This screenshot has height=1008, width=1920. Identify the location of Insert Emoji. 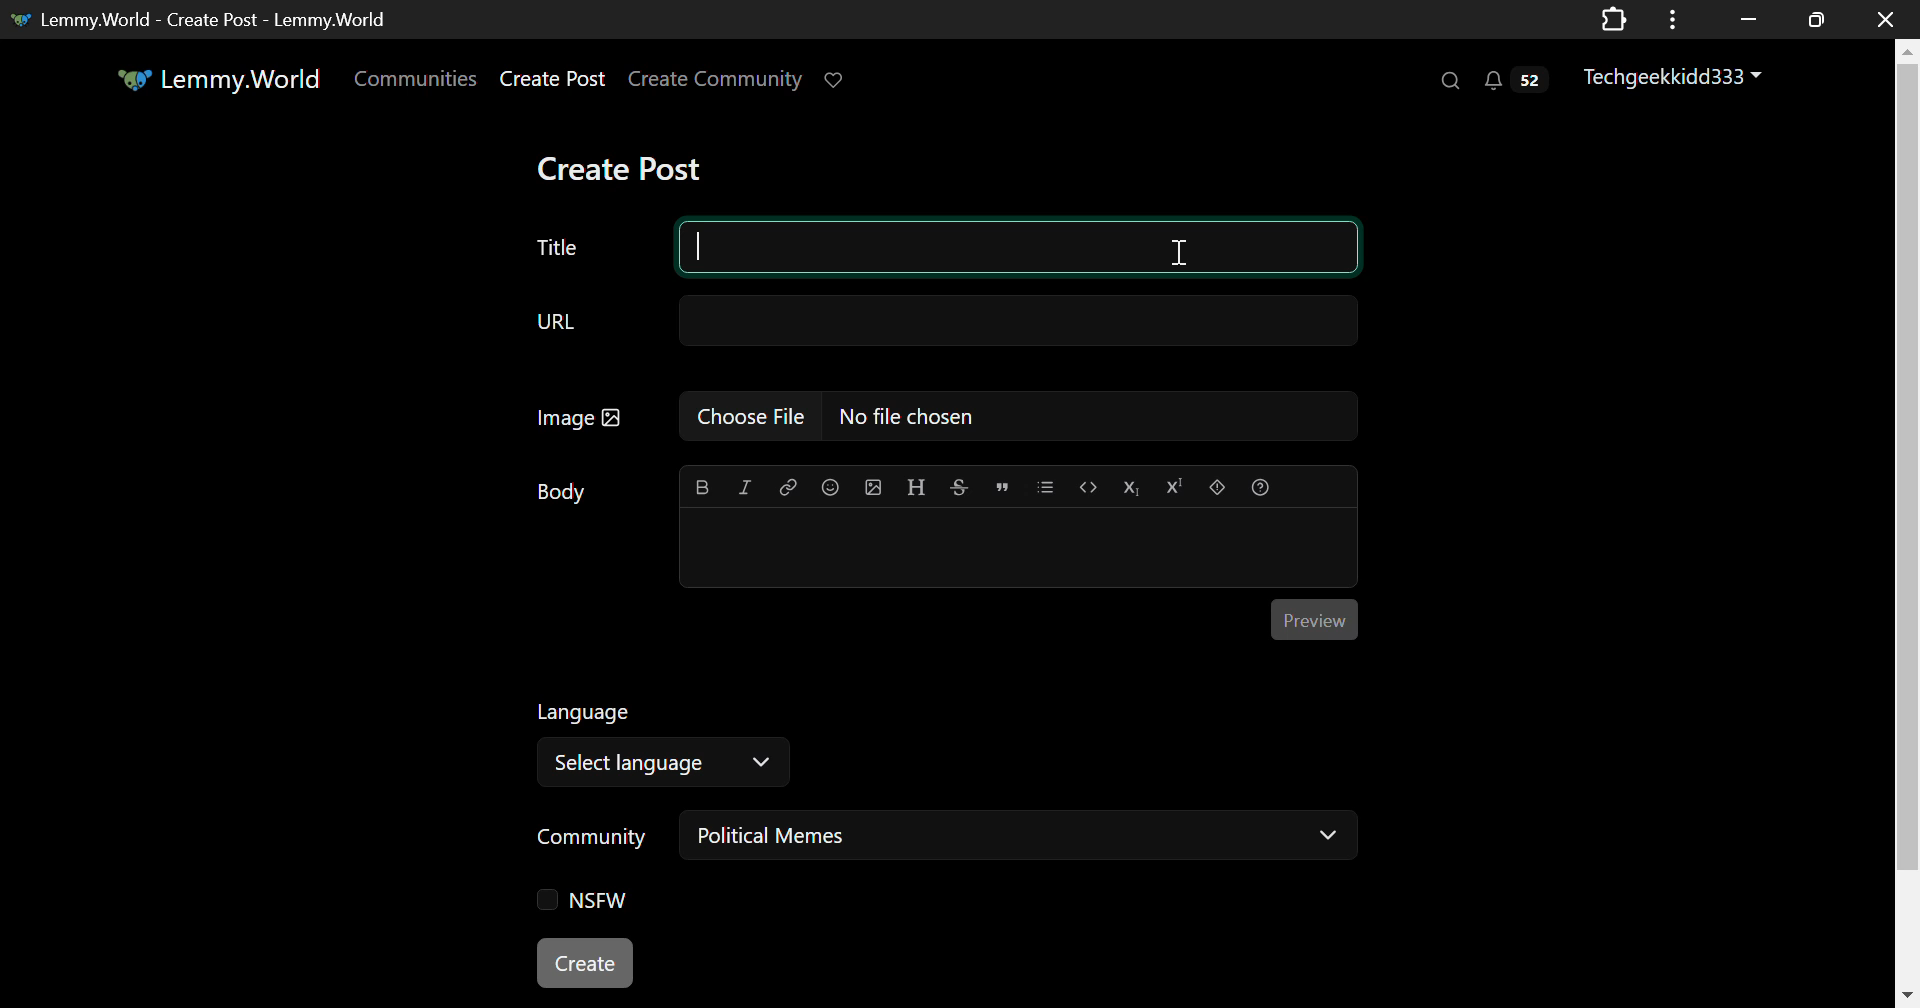
(830, 485).